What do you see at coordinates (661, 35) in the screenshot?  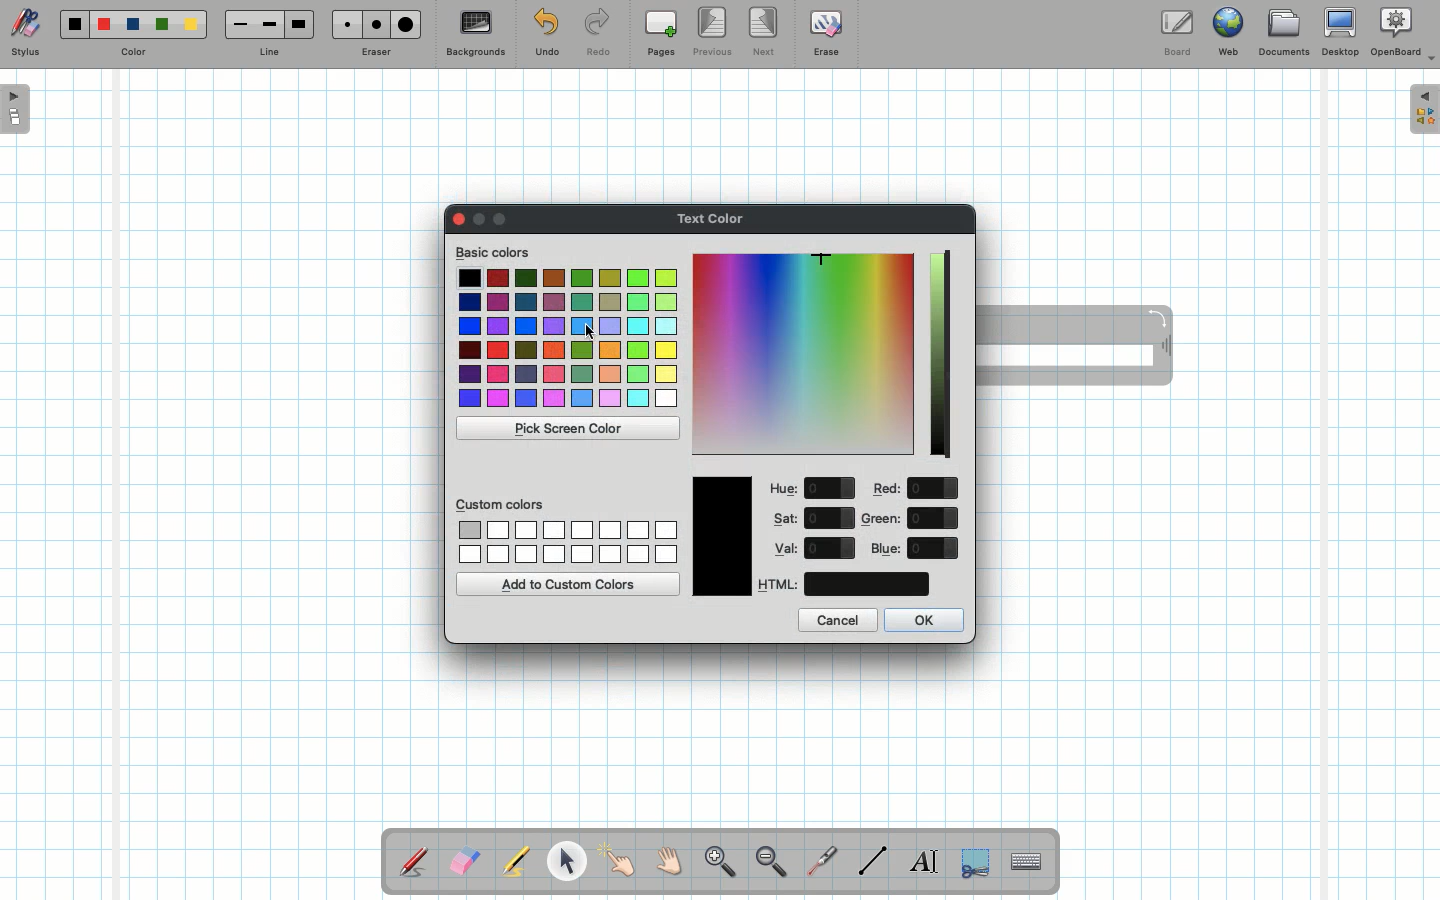 I see `Pages` at bounding box center [661, 35].